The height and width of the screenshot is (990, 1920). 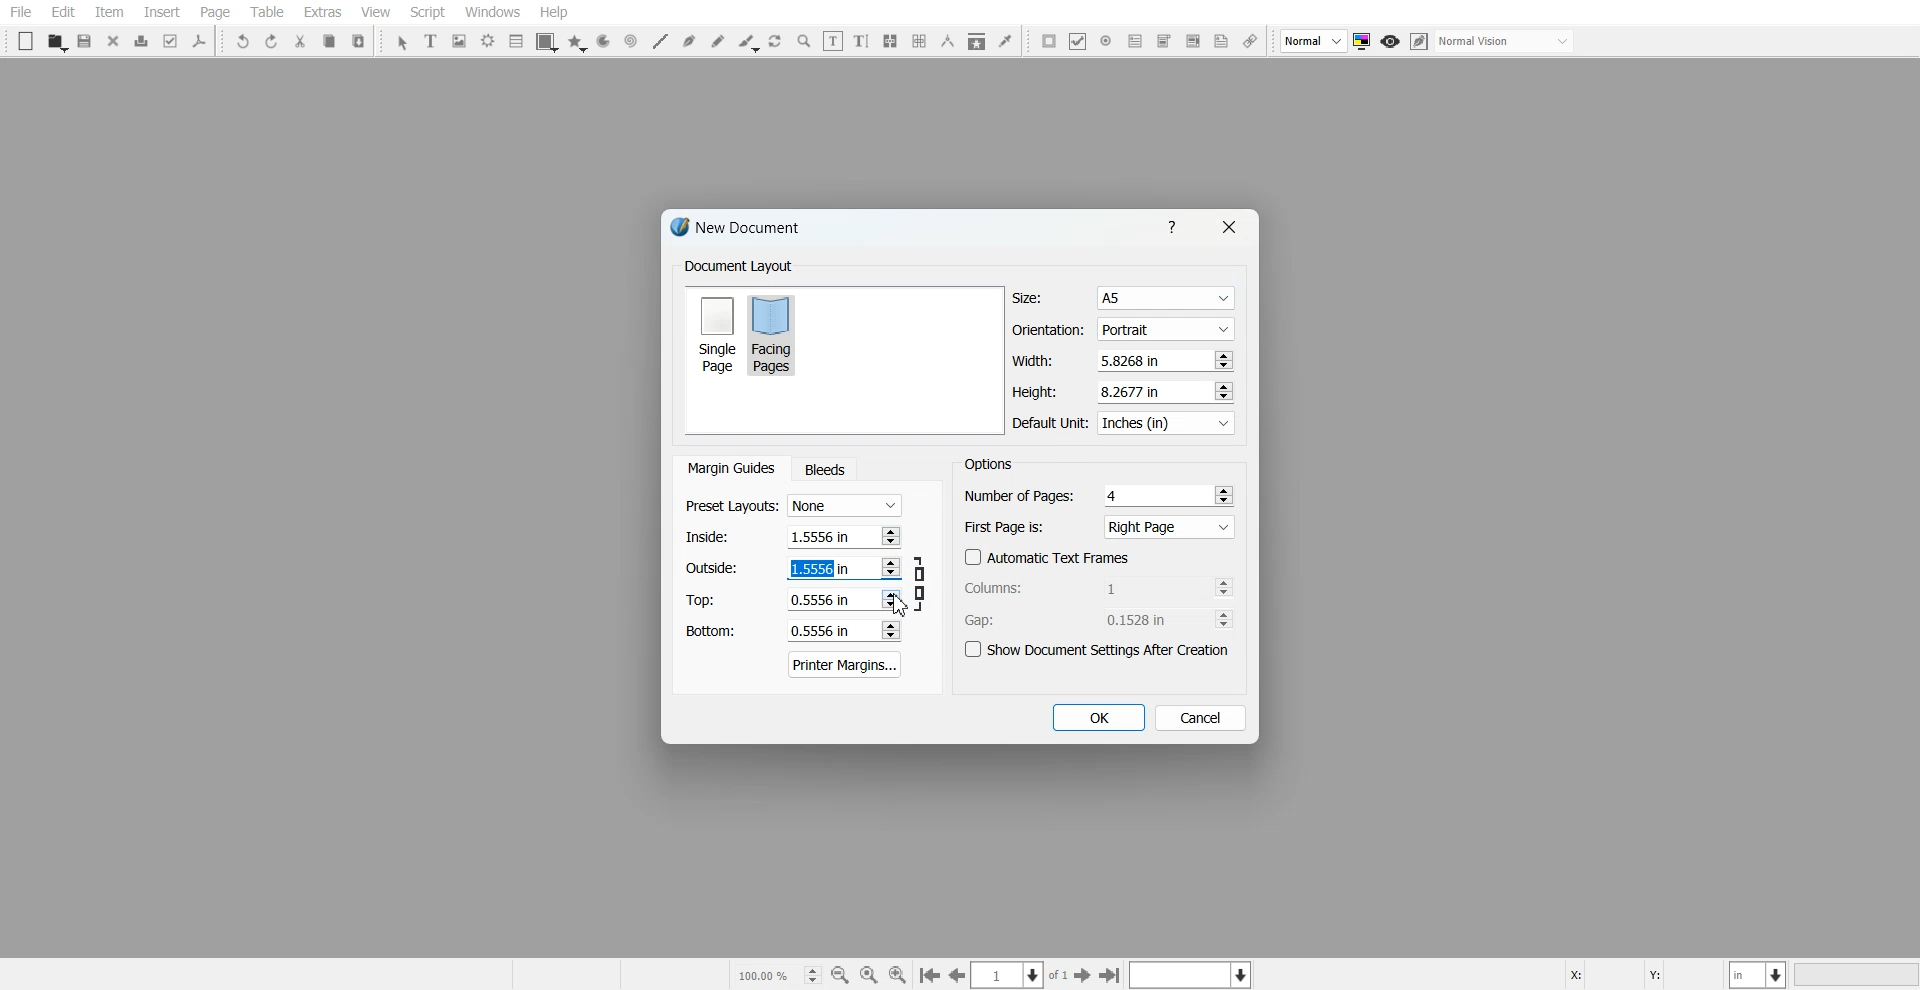 What do you see at coordinates (716, 333) in the screenshot?
I see `Single Page` at bounding box center [716, 333].